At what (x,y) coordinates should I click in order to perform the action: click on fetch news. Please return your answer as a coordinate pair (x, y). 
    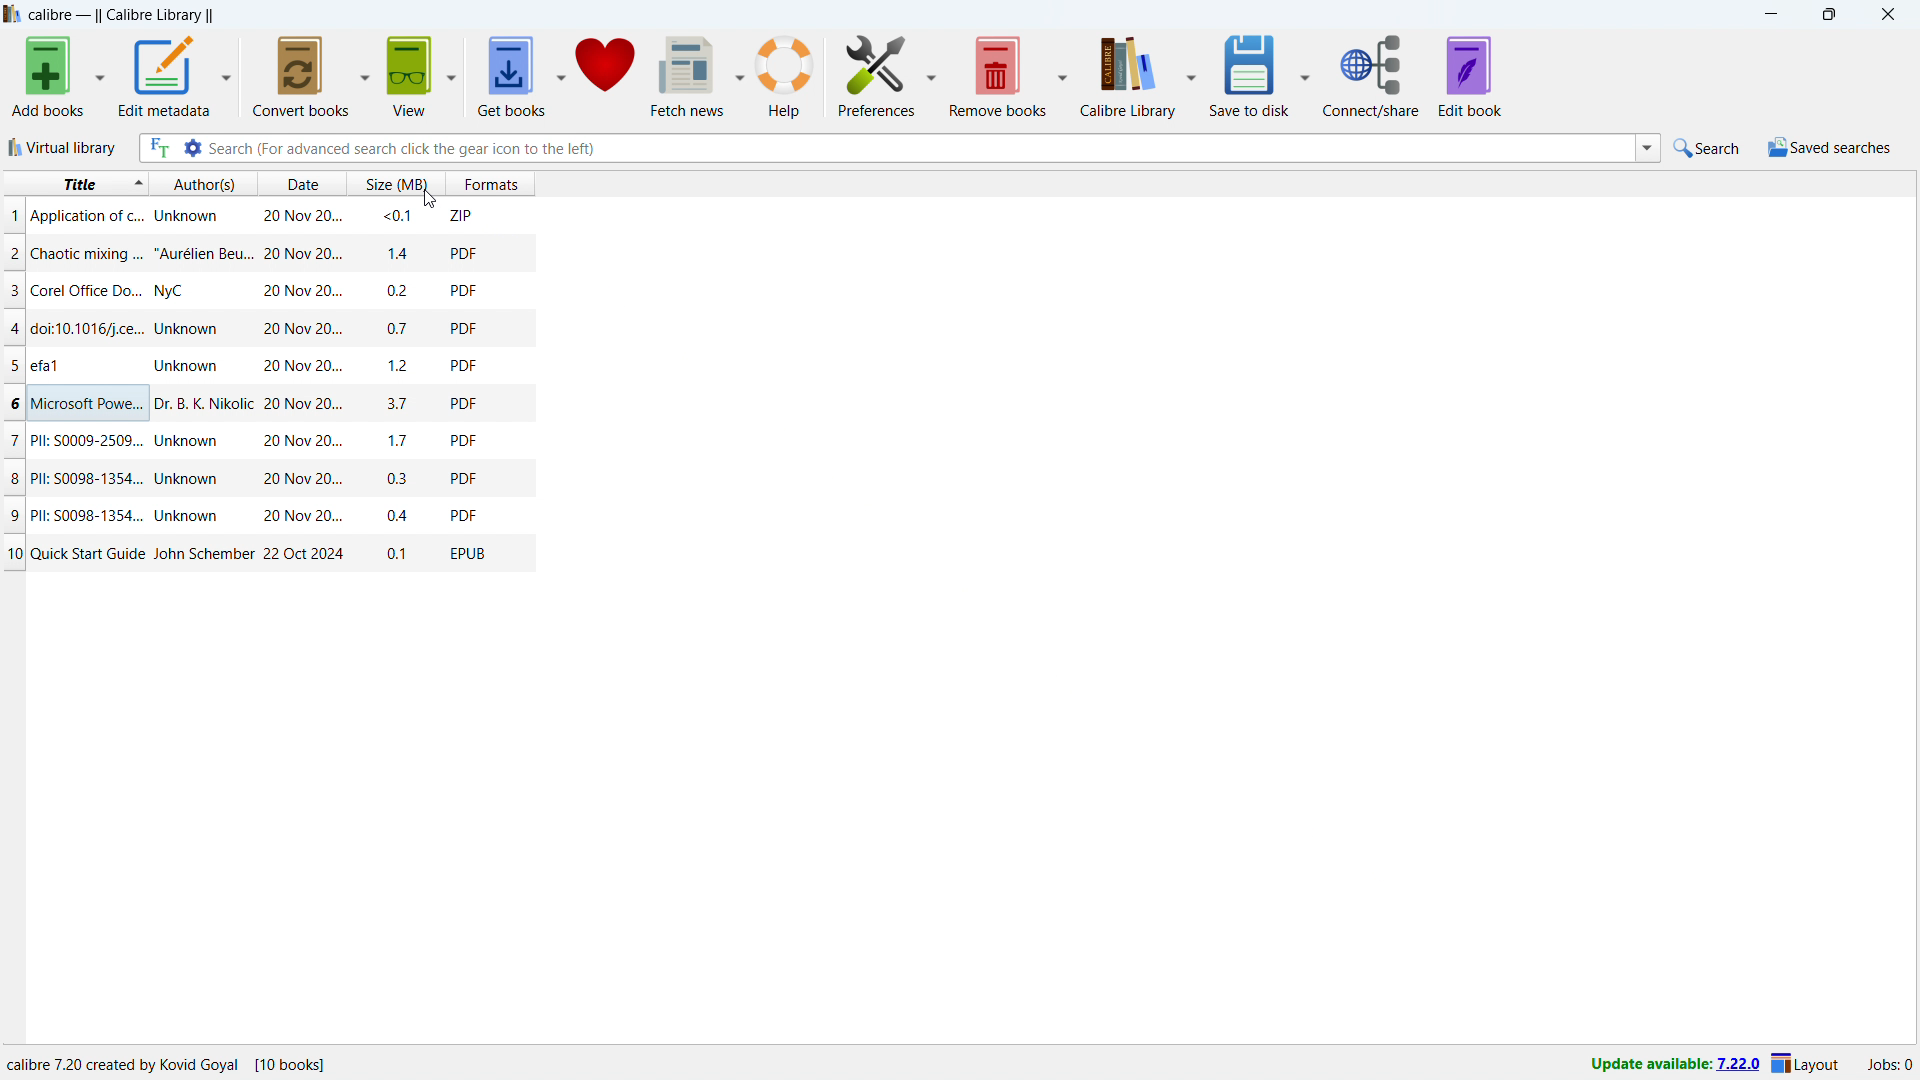
    Looking at the image, I should click on (689, 76).